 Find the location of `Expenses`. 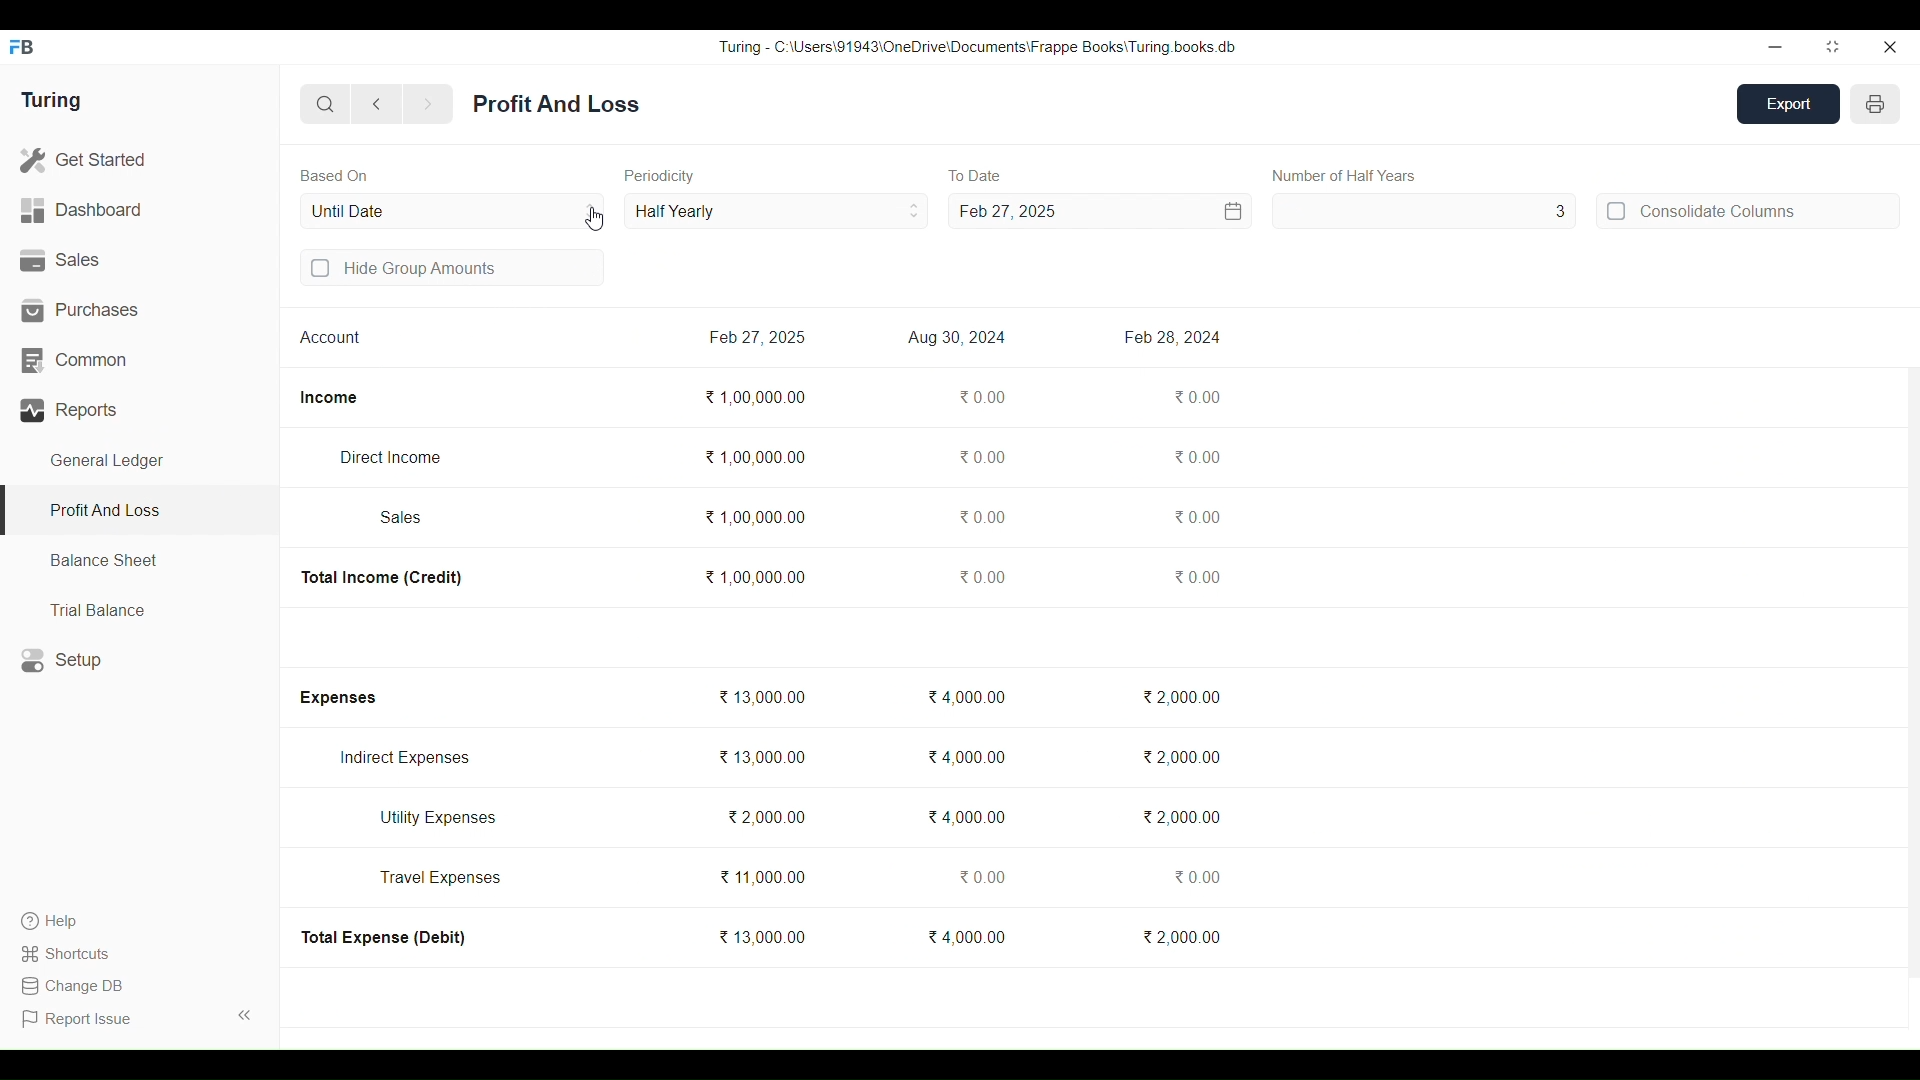

Expenses is located at coordinates (336, 698).